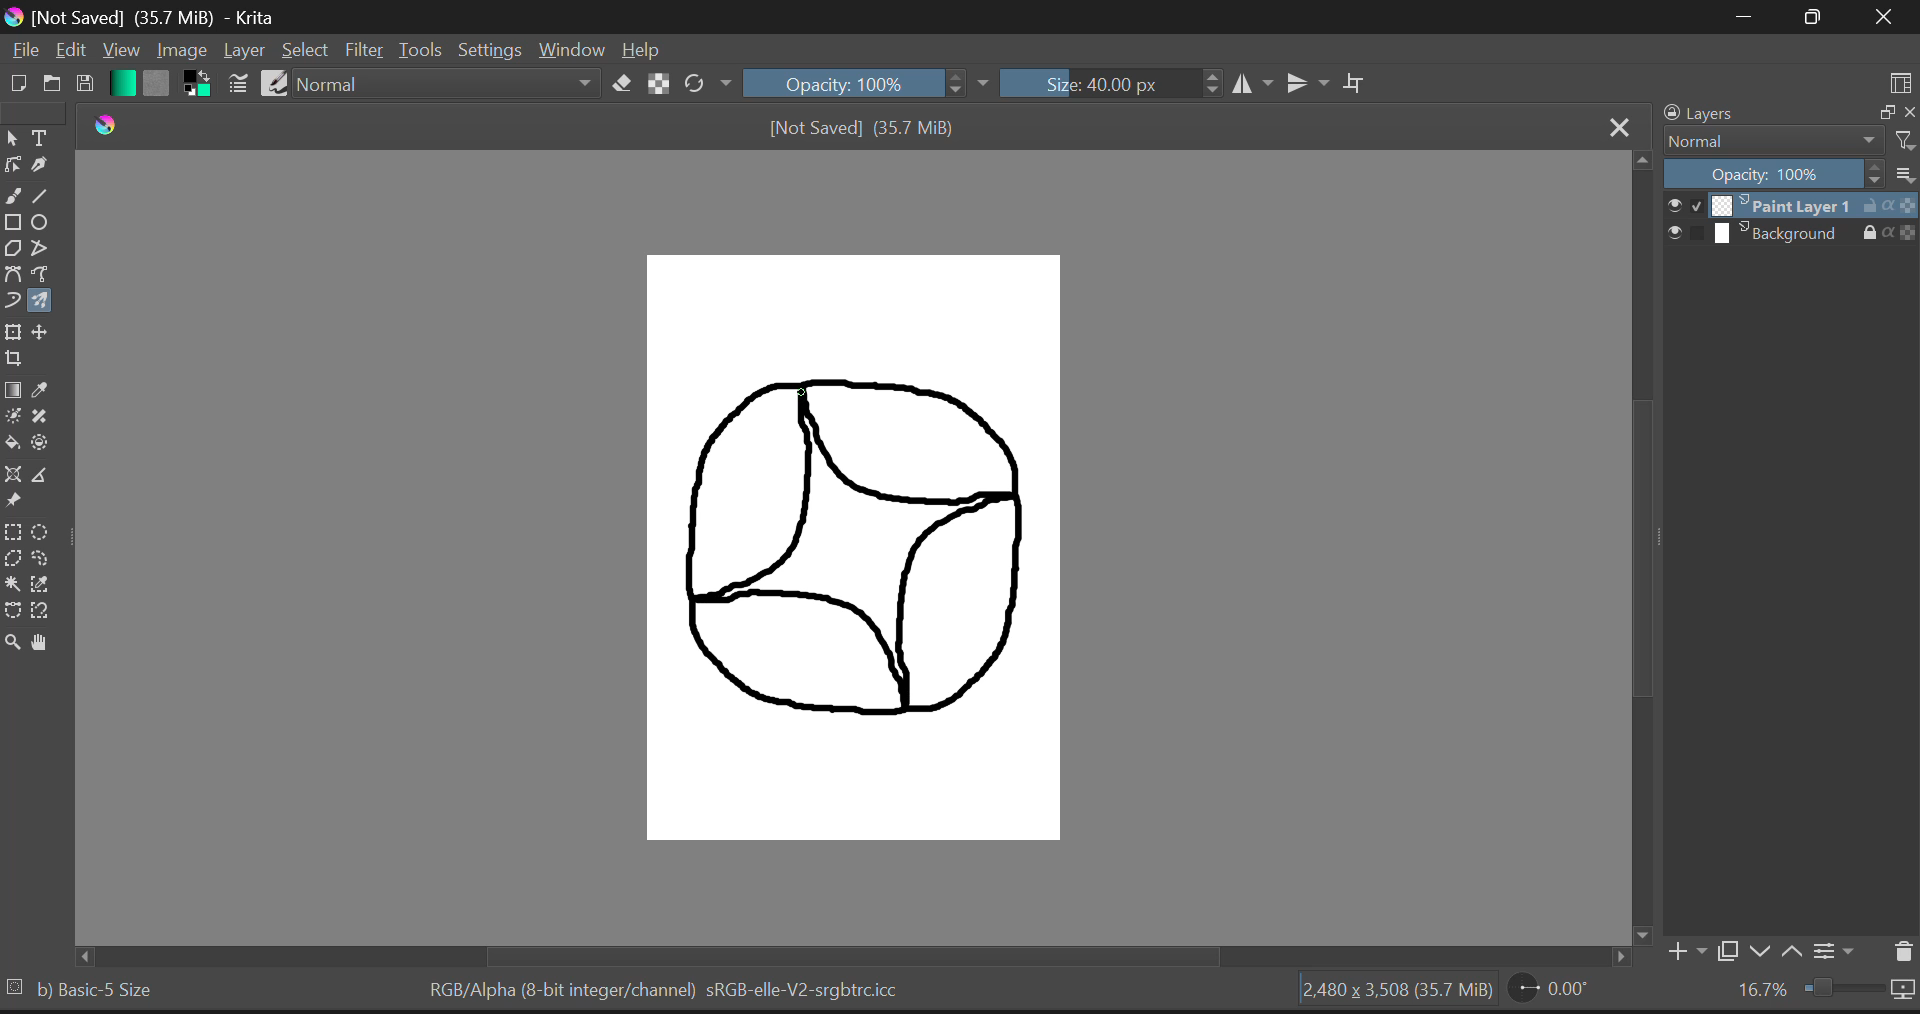 This screenshot has width=1920, height=1014. Describe the element at coordinates (1818, 994) in the screenshot. I see `16.7%` at that location.